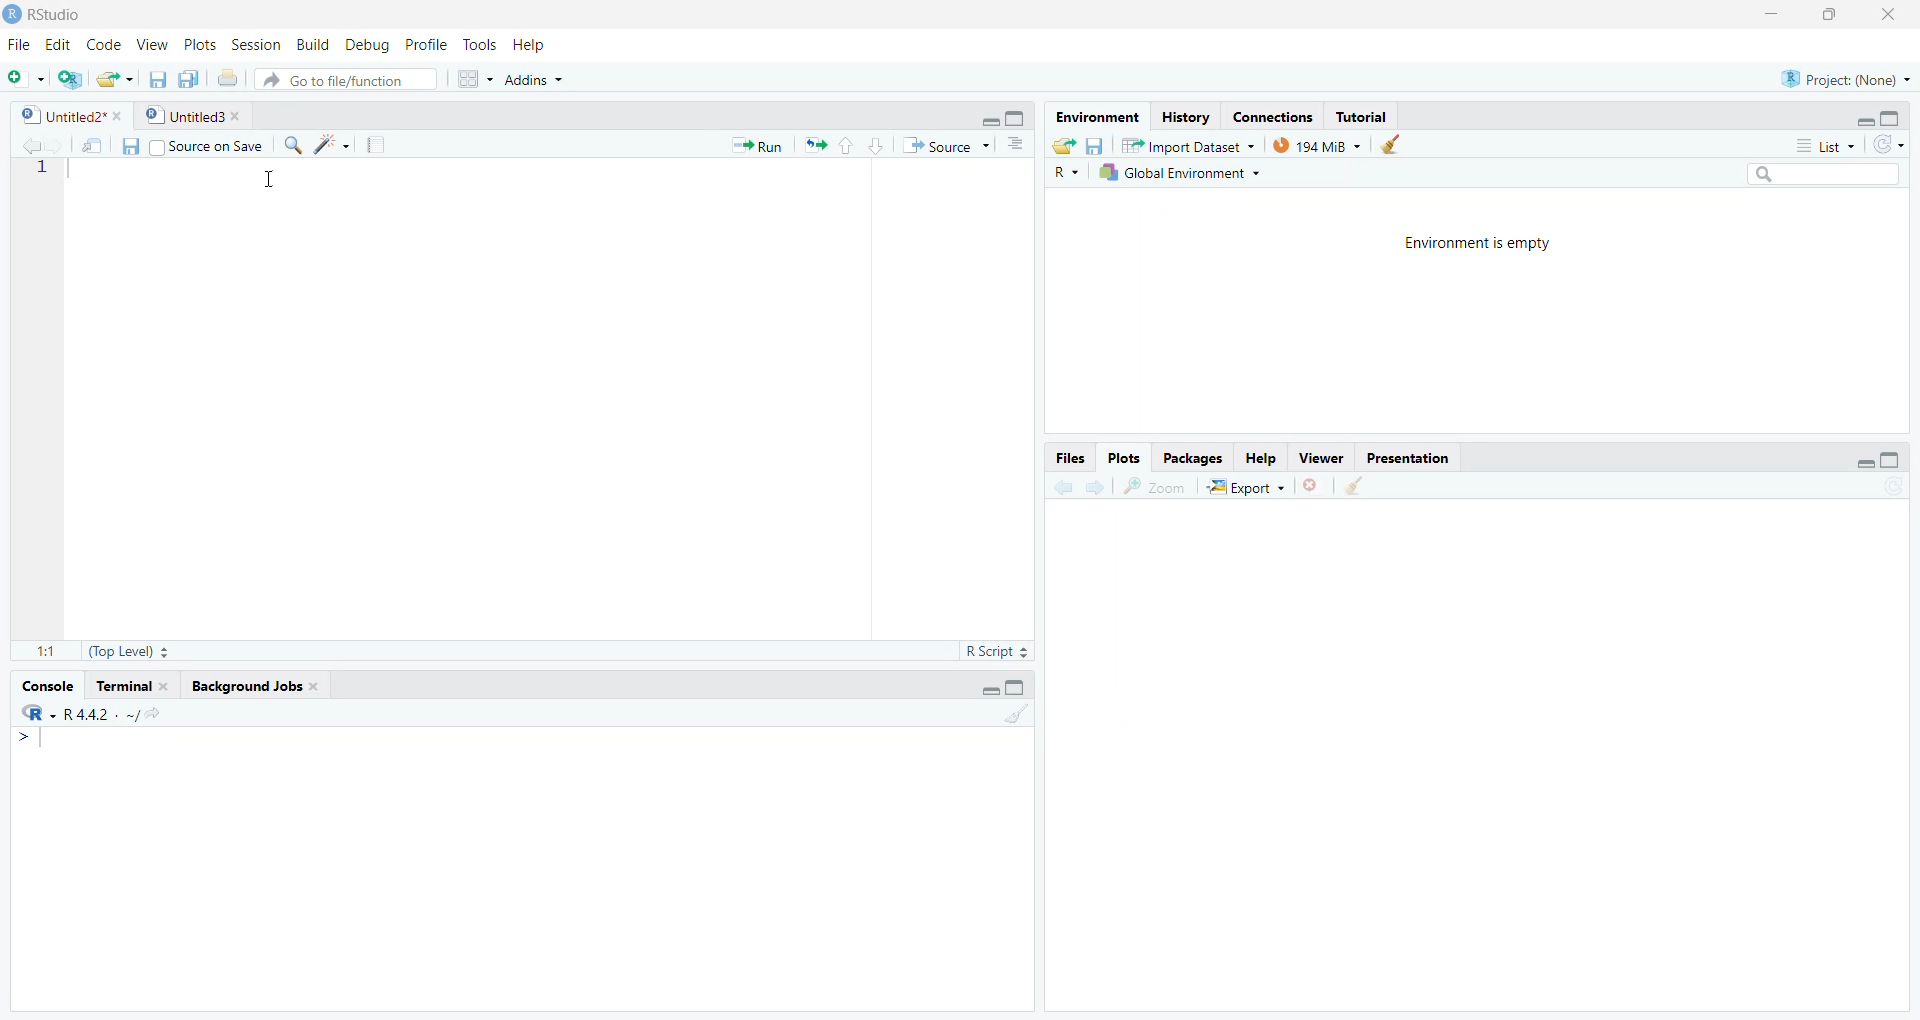 The width and height of the screenshot is (1920, 1020). Describe the element at coordinates (1100, 144) in the screenshot. I see `Save workspace` at that location.